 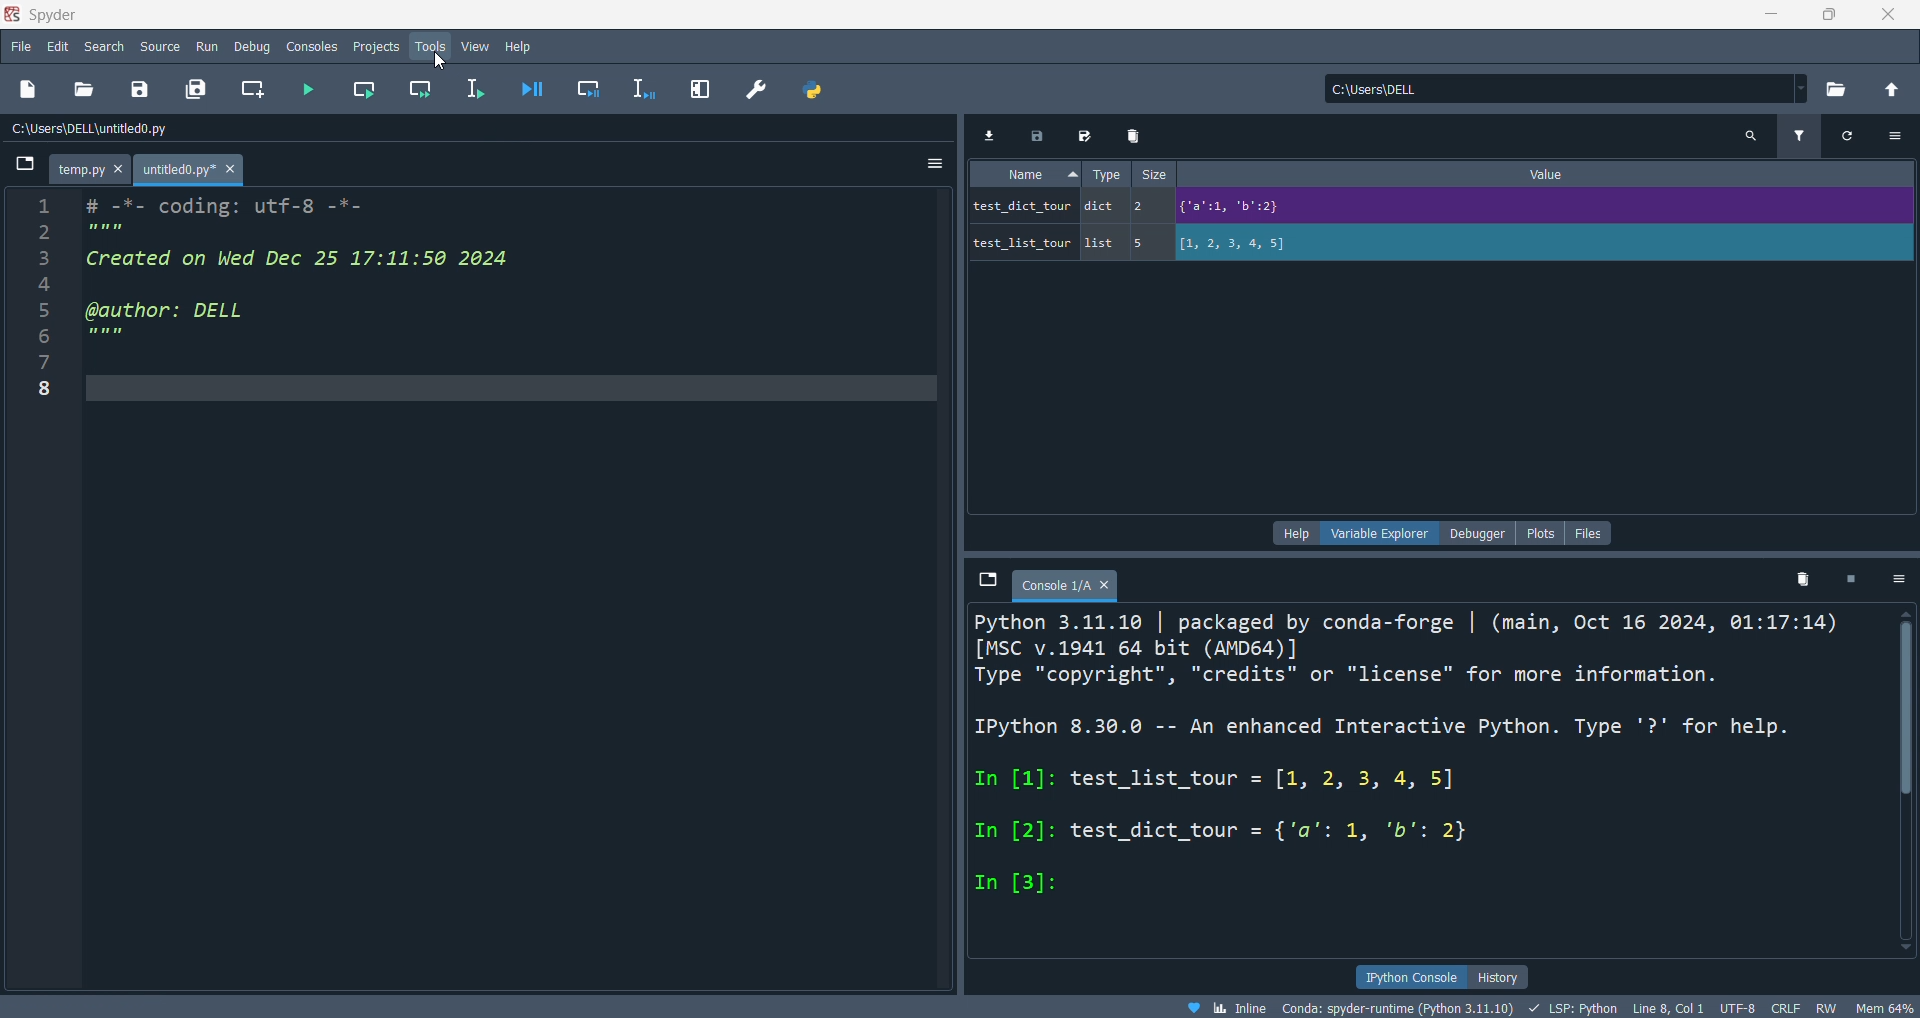 What do you see at coordinates (1851, 140) in the screenshot?
I see `refresh` at bounding box center [1851, 140].